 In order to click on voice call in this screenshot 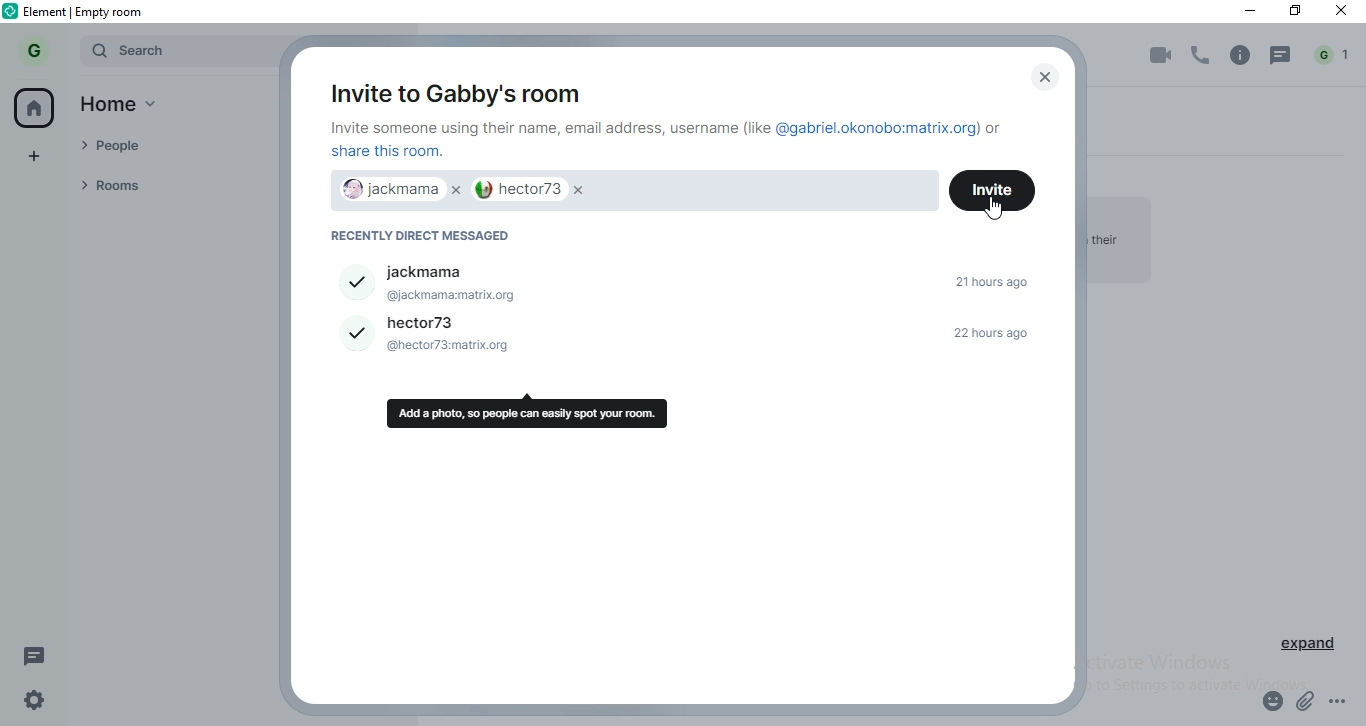, I will do `click(1202, 56)`.